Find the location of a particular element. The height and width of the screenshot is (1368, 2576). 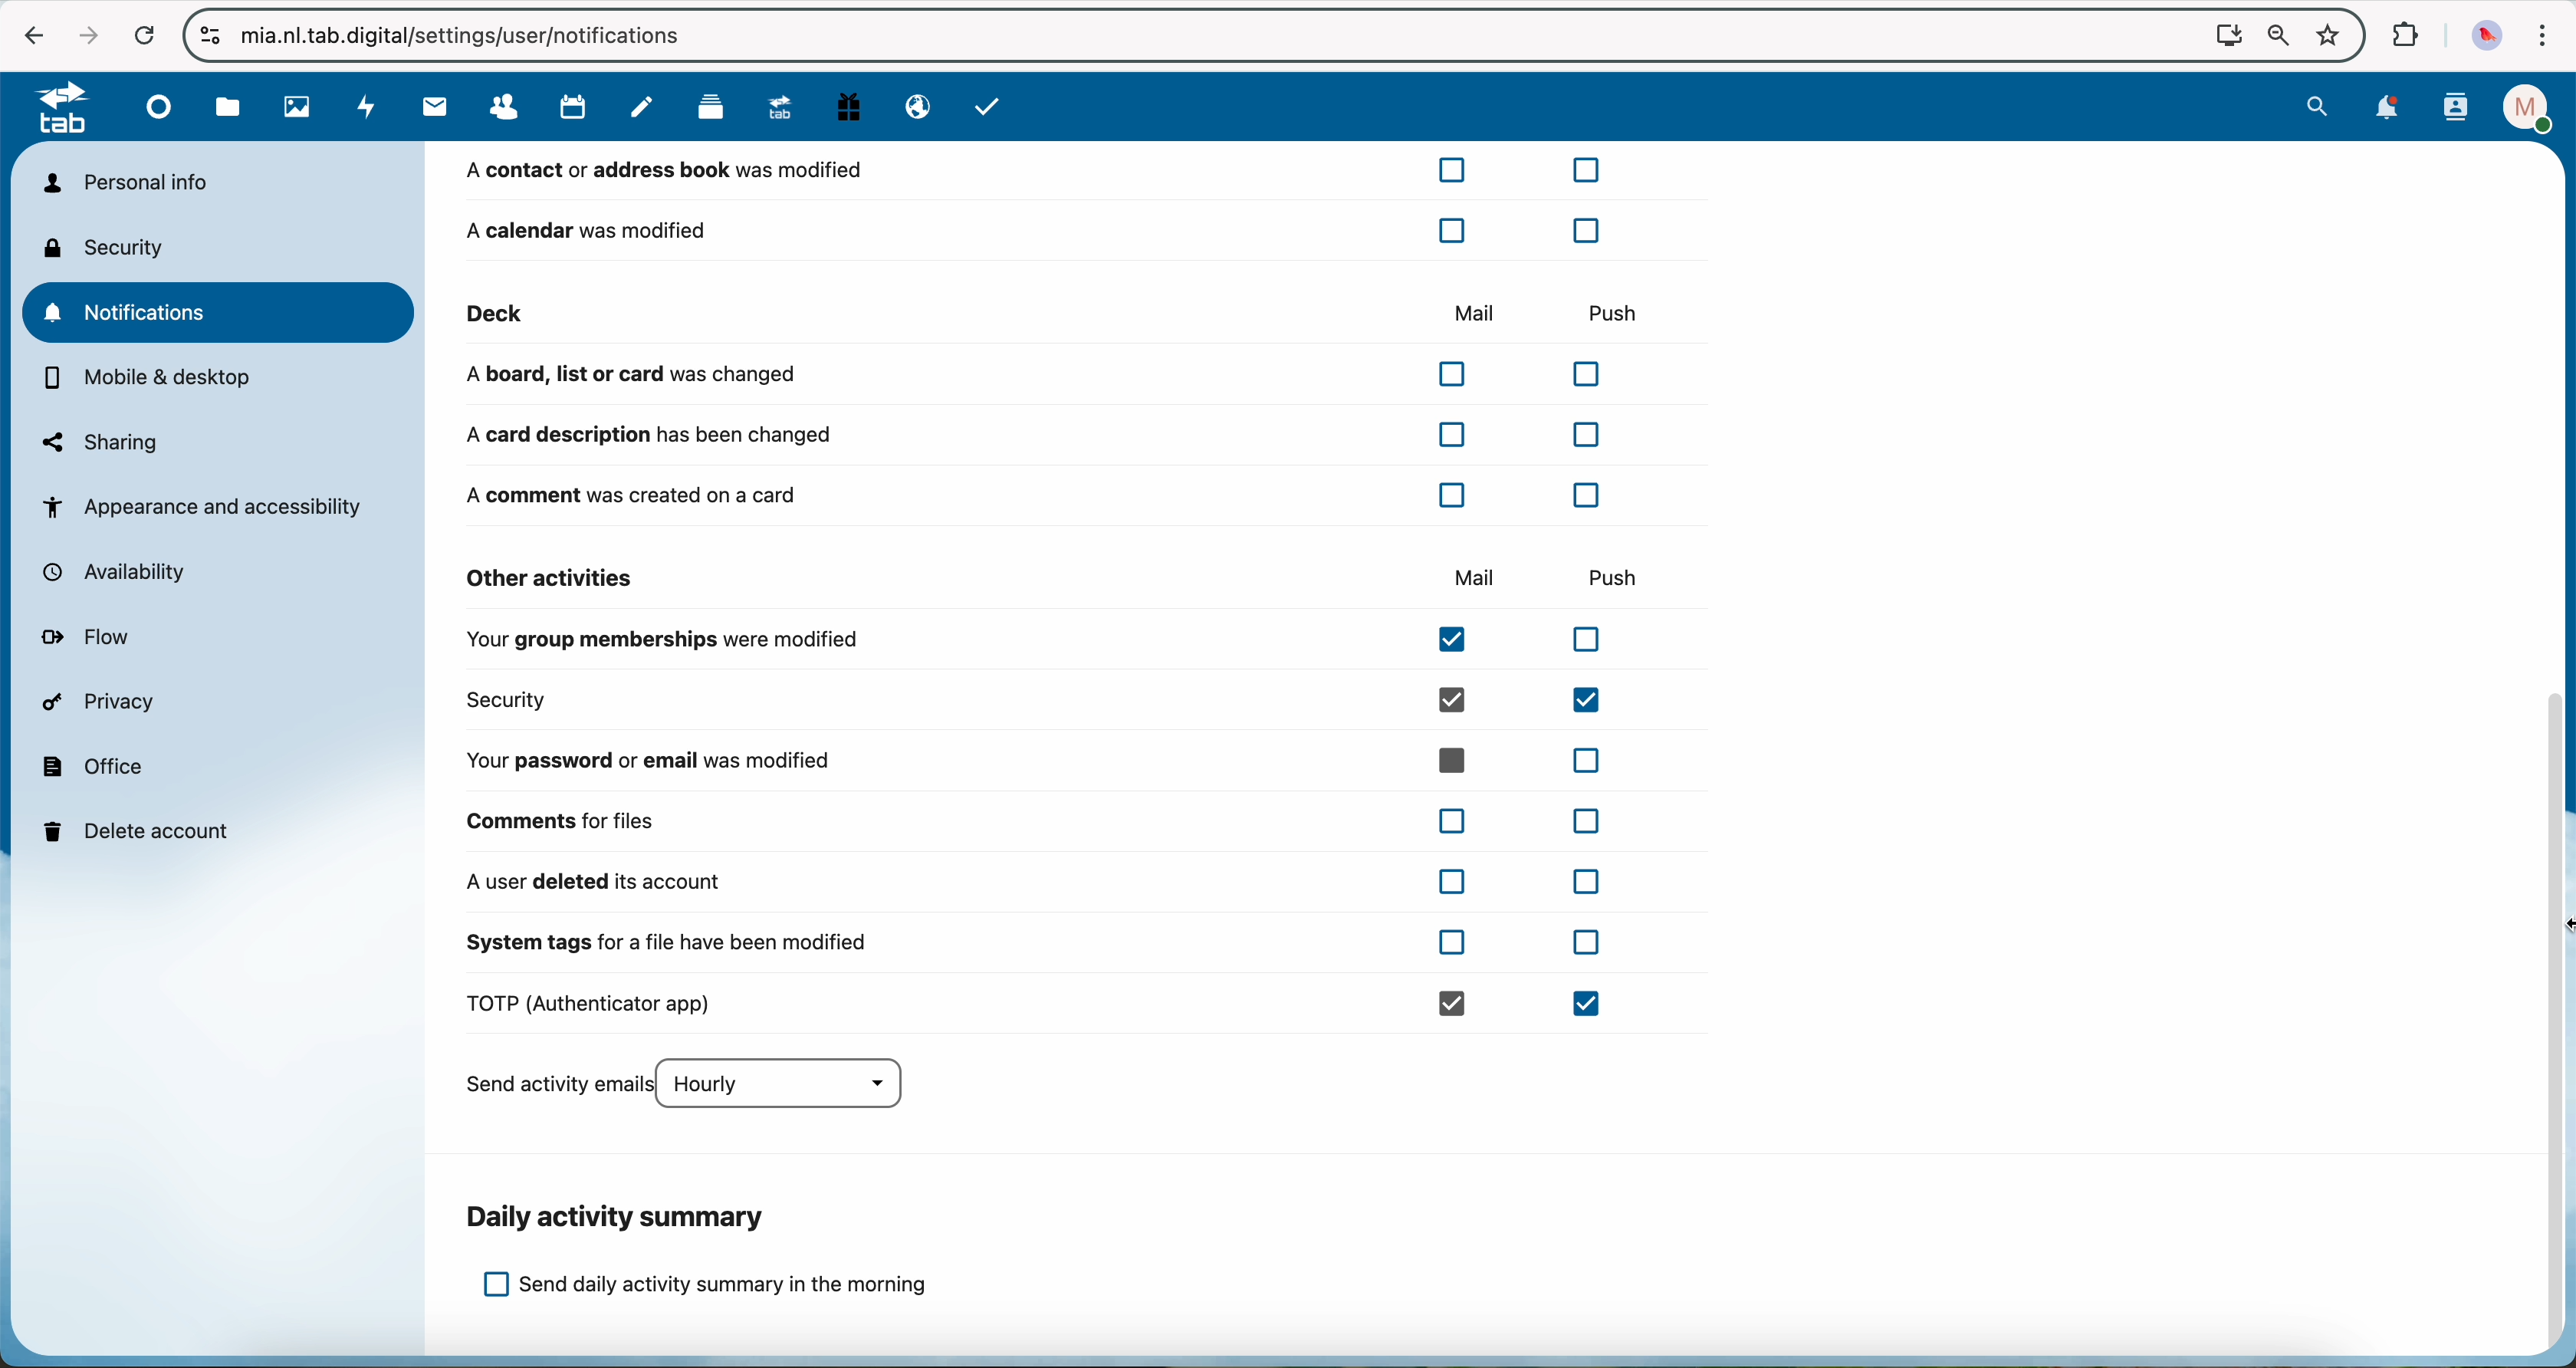

email is located at coordinates (914, 108).